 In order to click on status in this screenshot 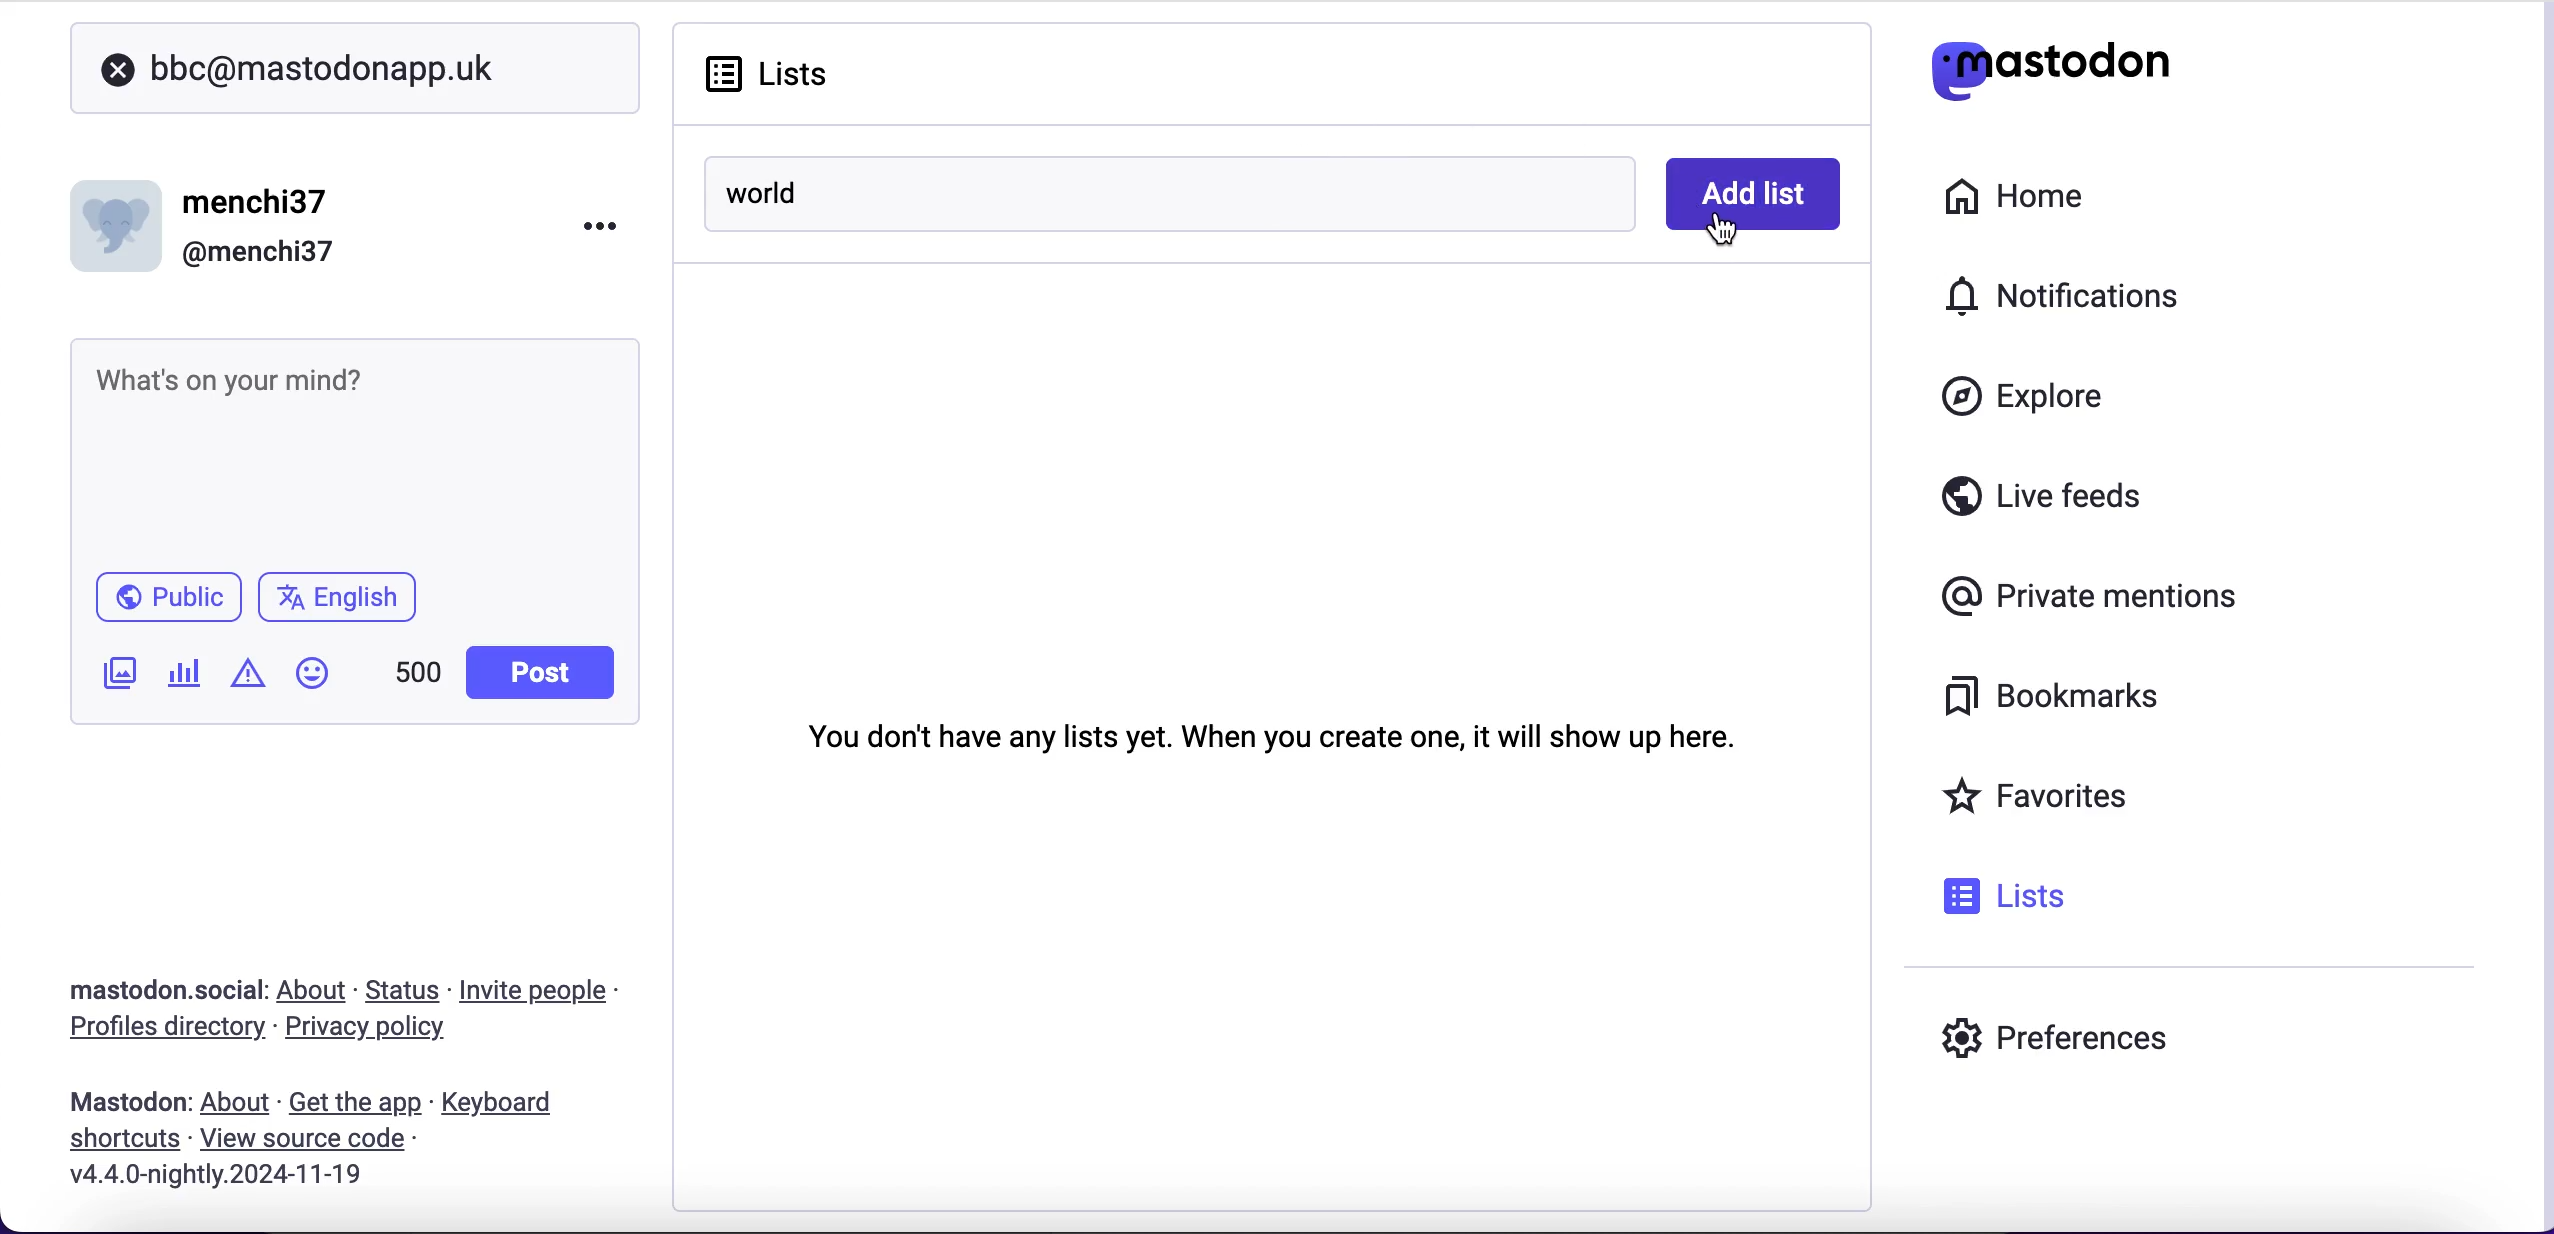, I will do `click(405, 990)`.